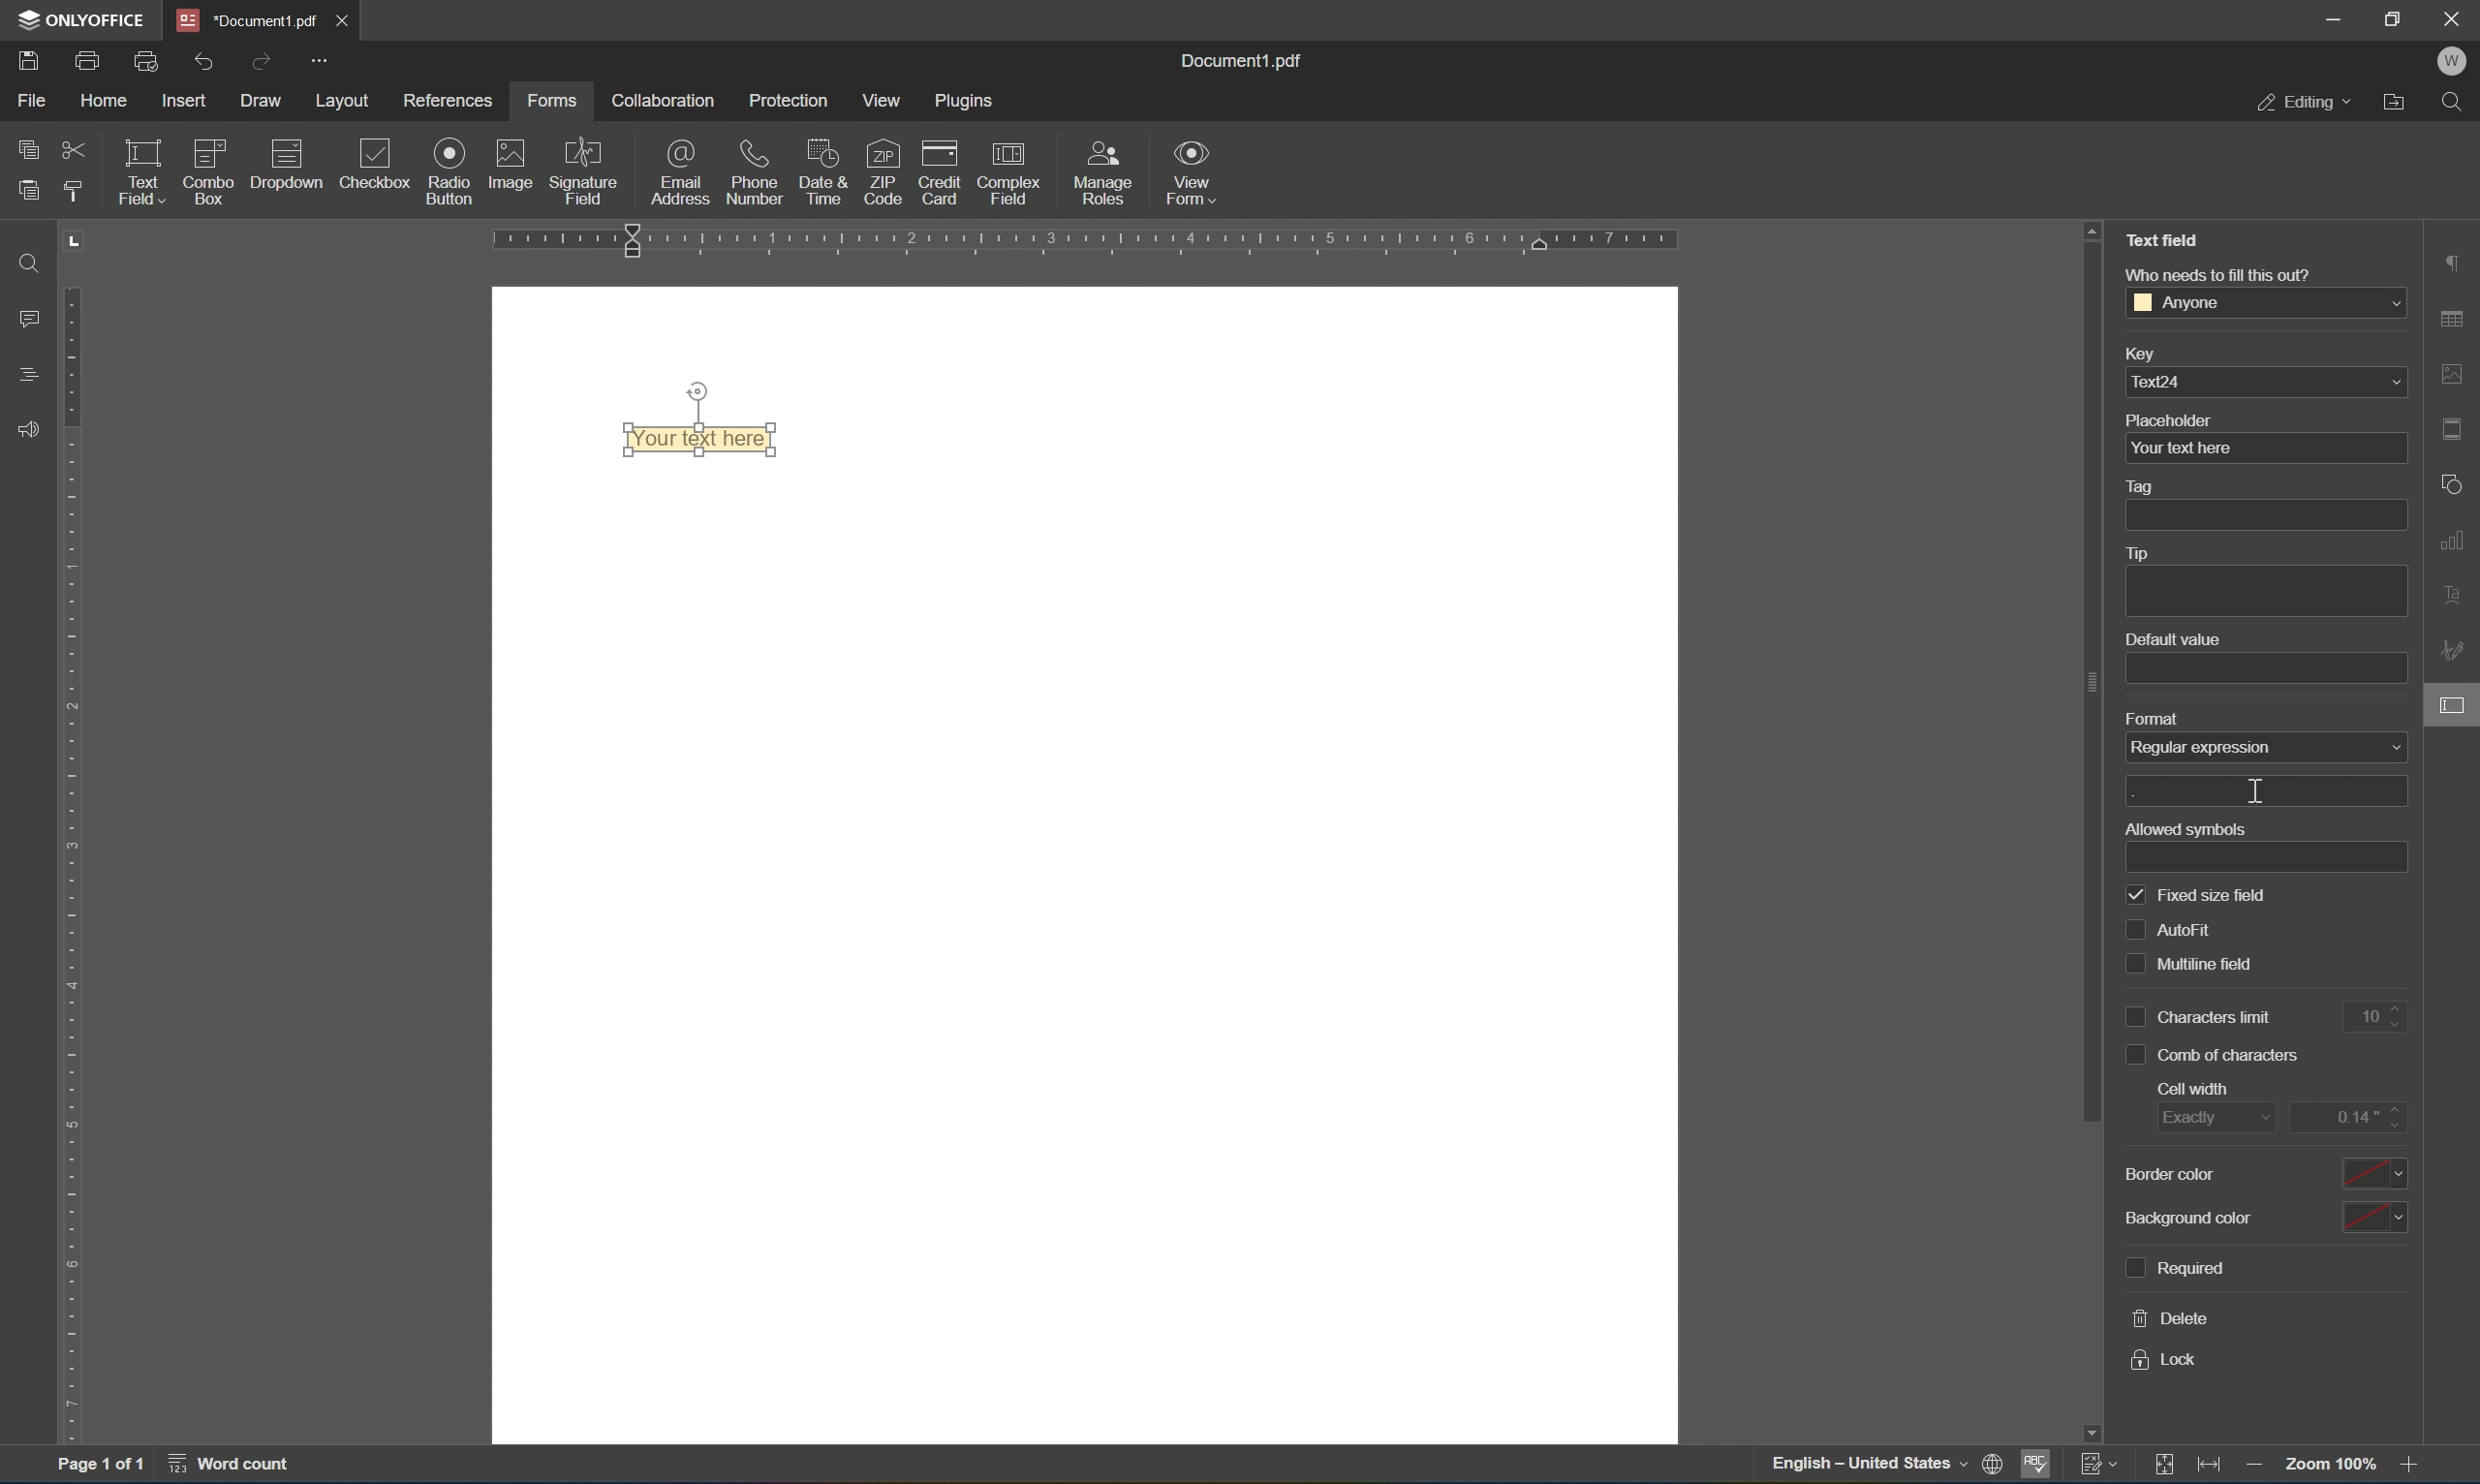 The width and height of the screenshot is (2480, 1484). I want to click on exactly, so click(2217, 1119).